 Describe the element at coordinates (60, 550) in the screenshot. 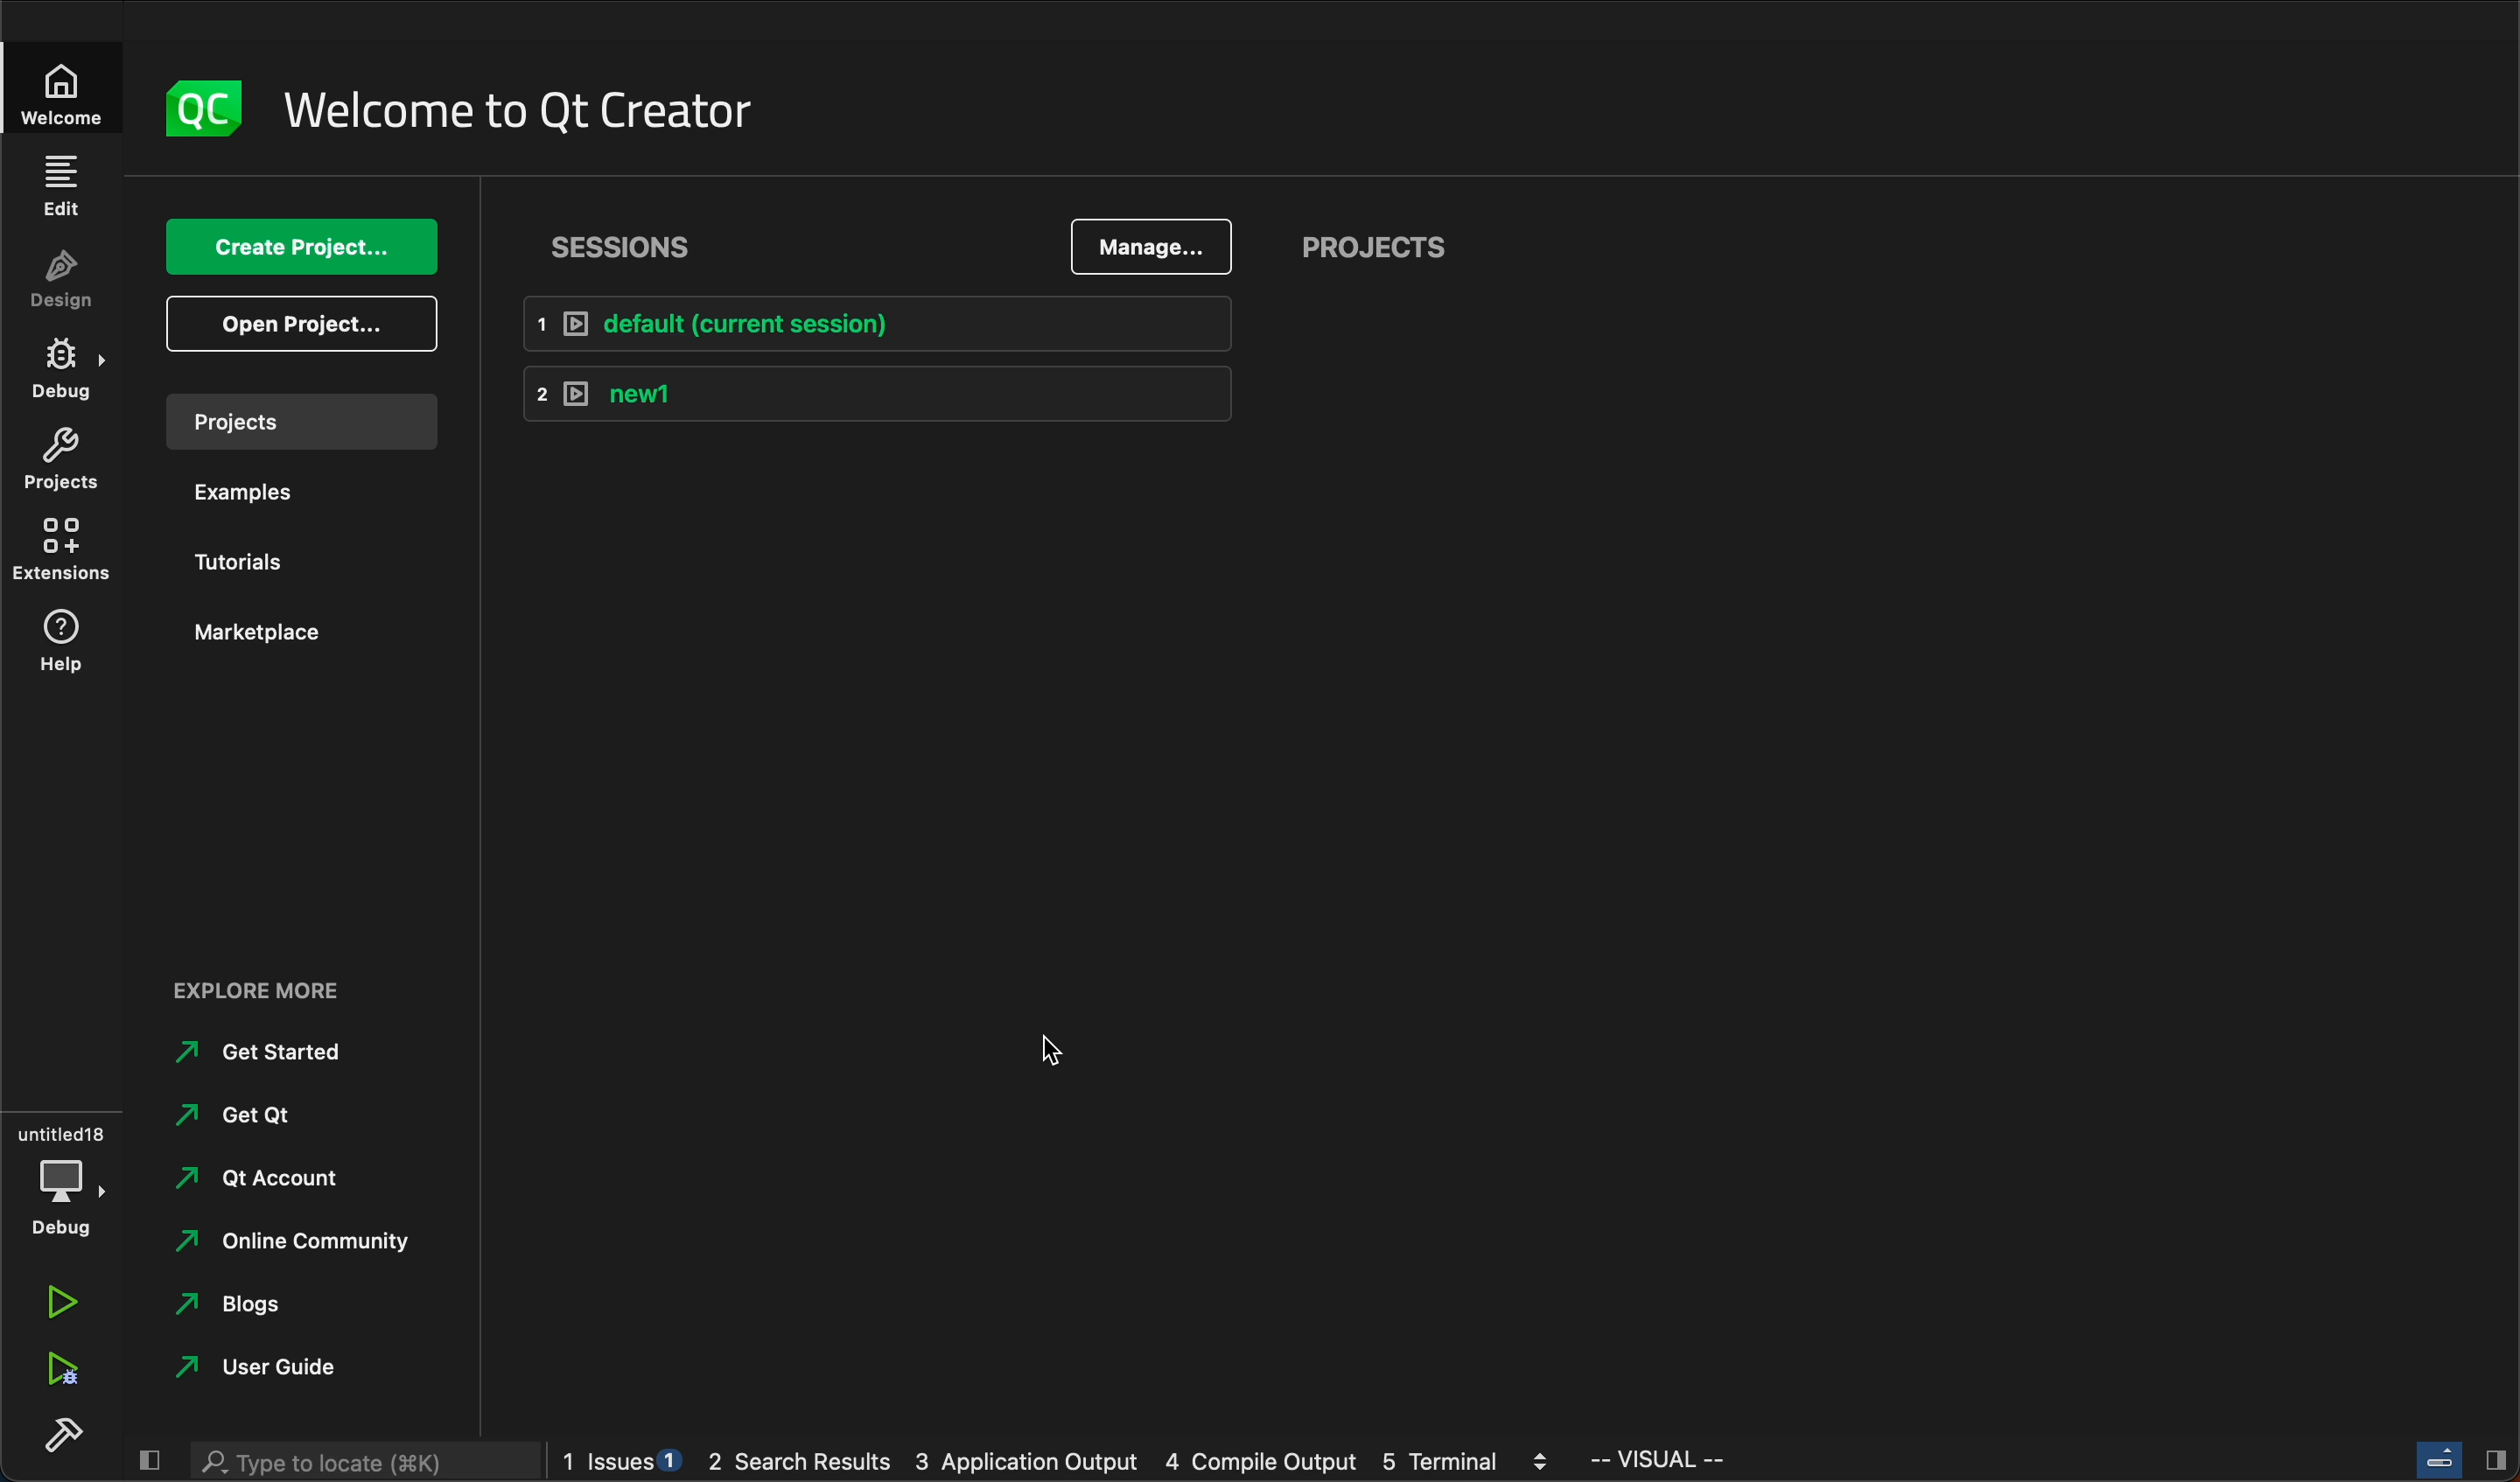

I see `extensions` at that location.